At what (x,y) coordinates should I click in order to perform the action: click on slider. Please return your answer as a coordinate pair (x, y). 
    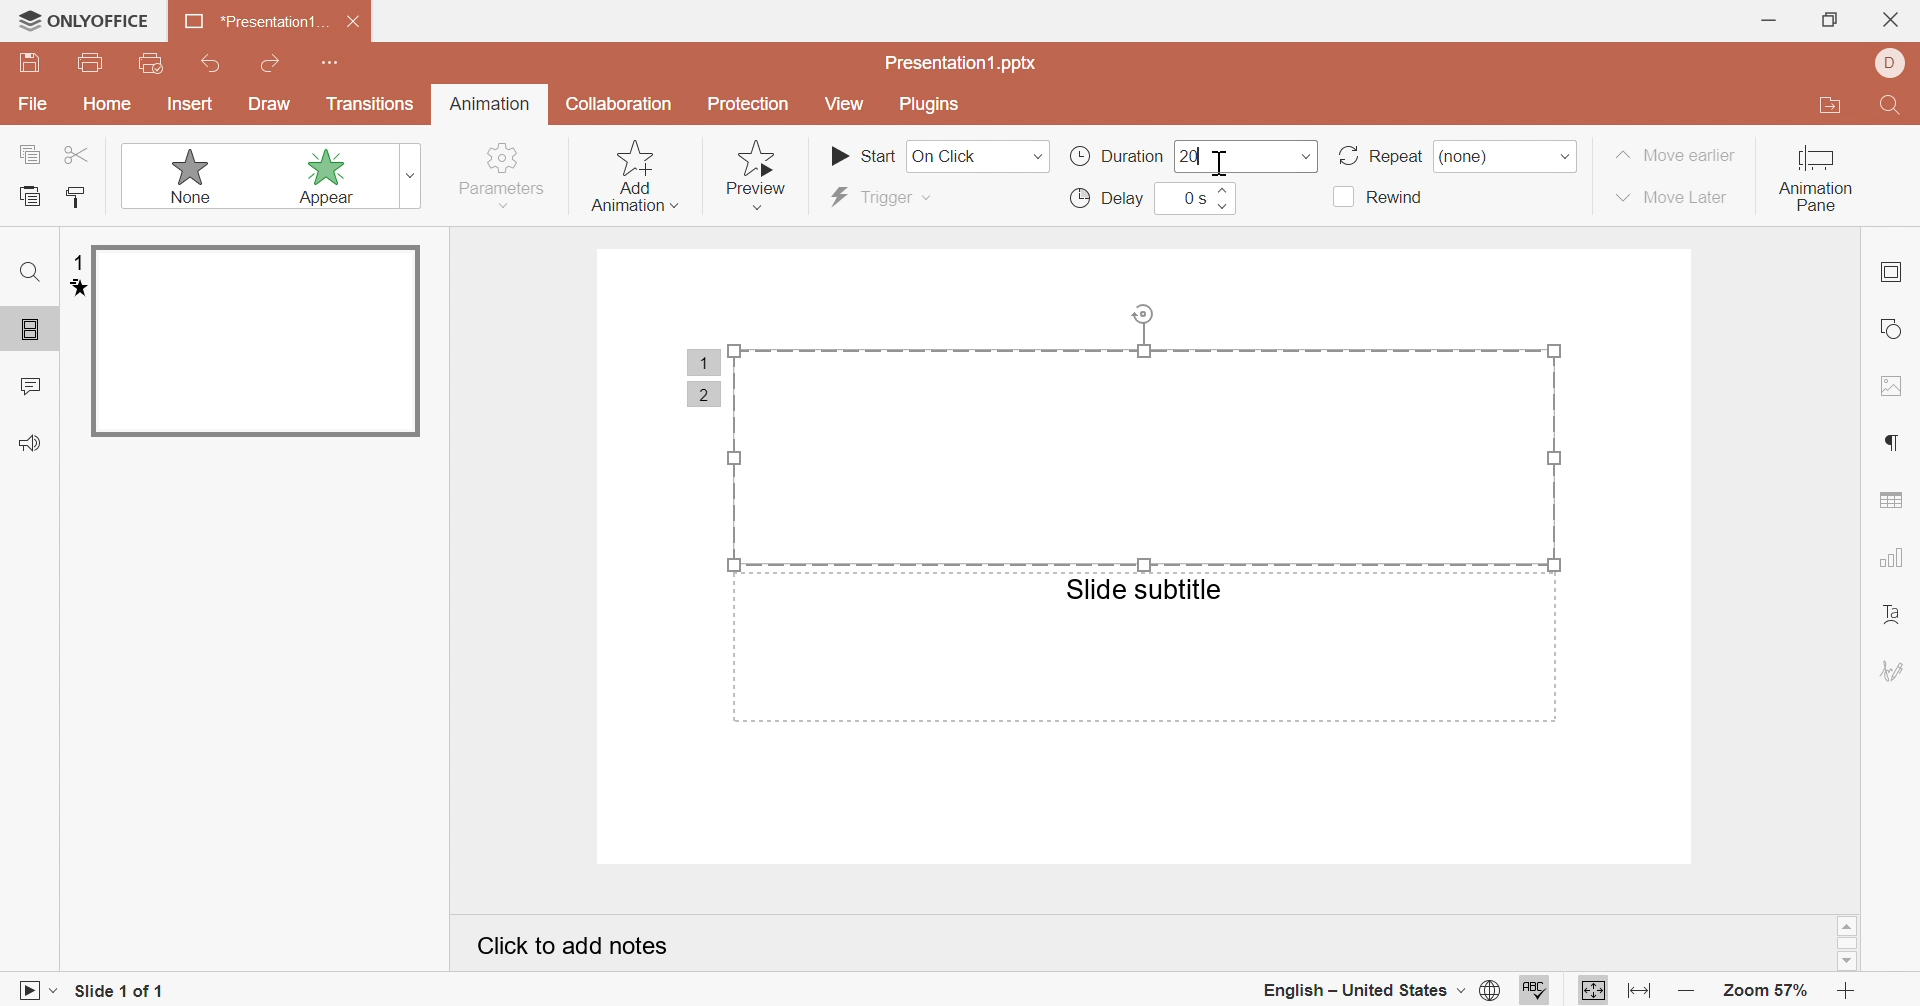
    Looking at the image, I should click on (1225, 198).